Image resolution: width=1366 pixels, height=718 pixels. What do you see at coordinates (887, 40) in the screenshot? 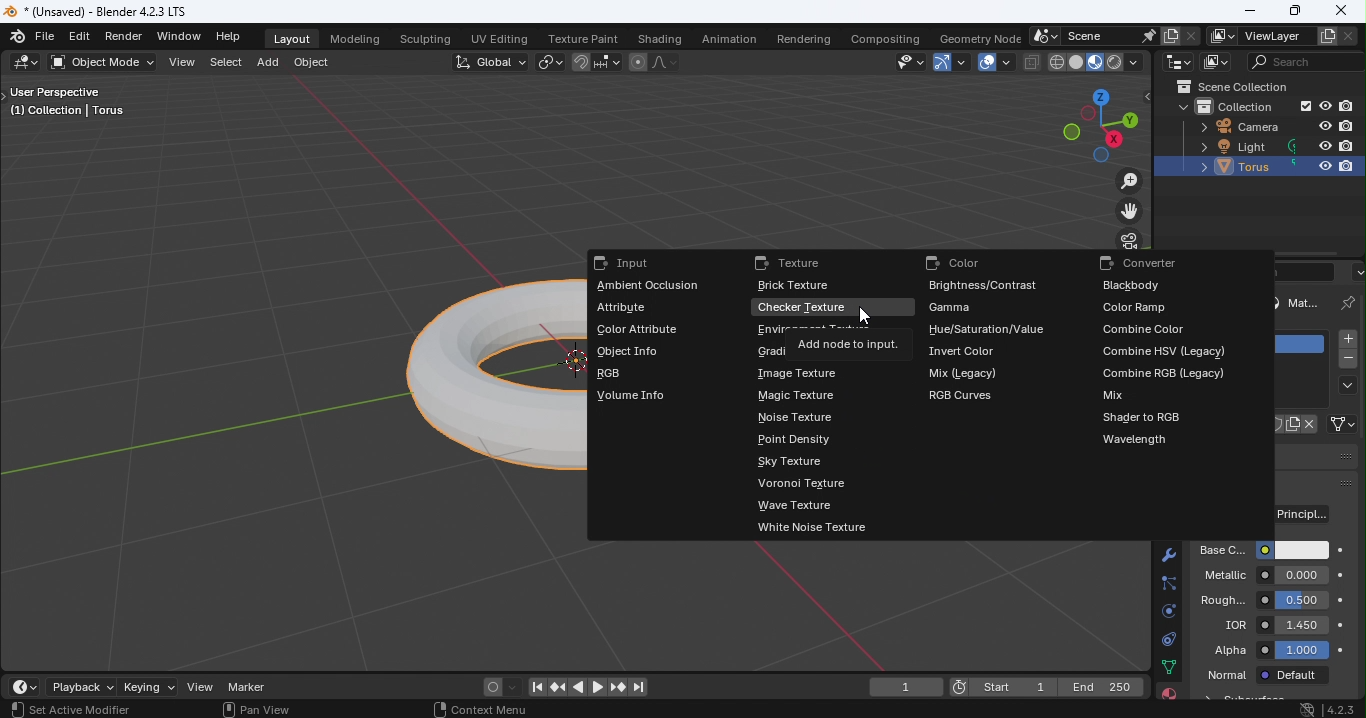
I see `Compositing` at bounding box center [887, 40].